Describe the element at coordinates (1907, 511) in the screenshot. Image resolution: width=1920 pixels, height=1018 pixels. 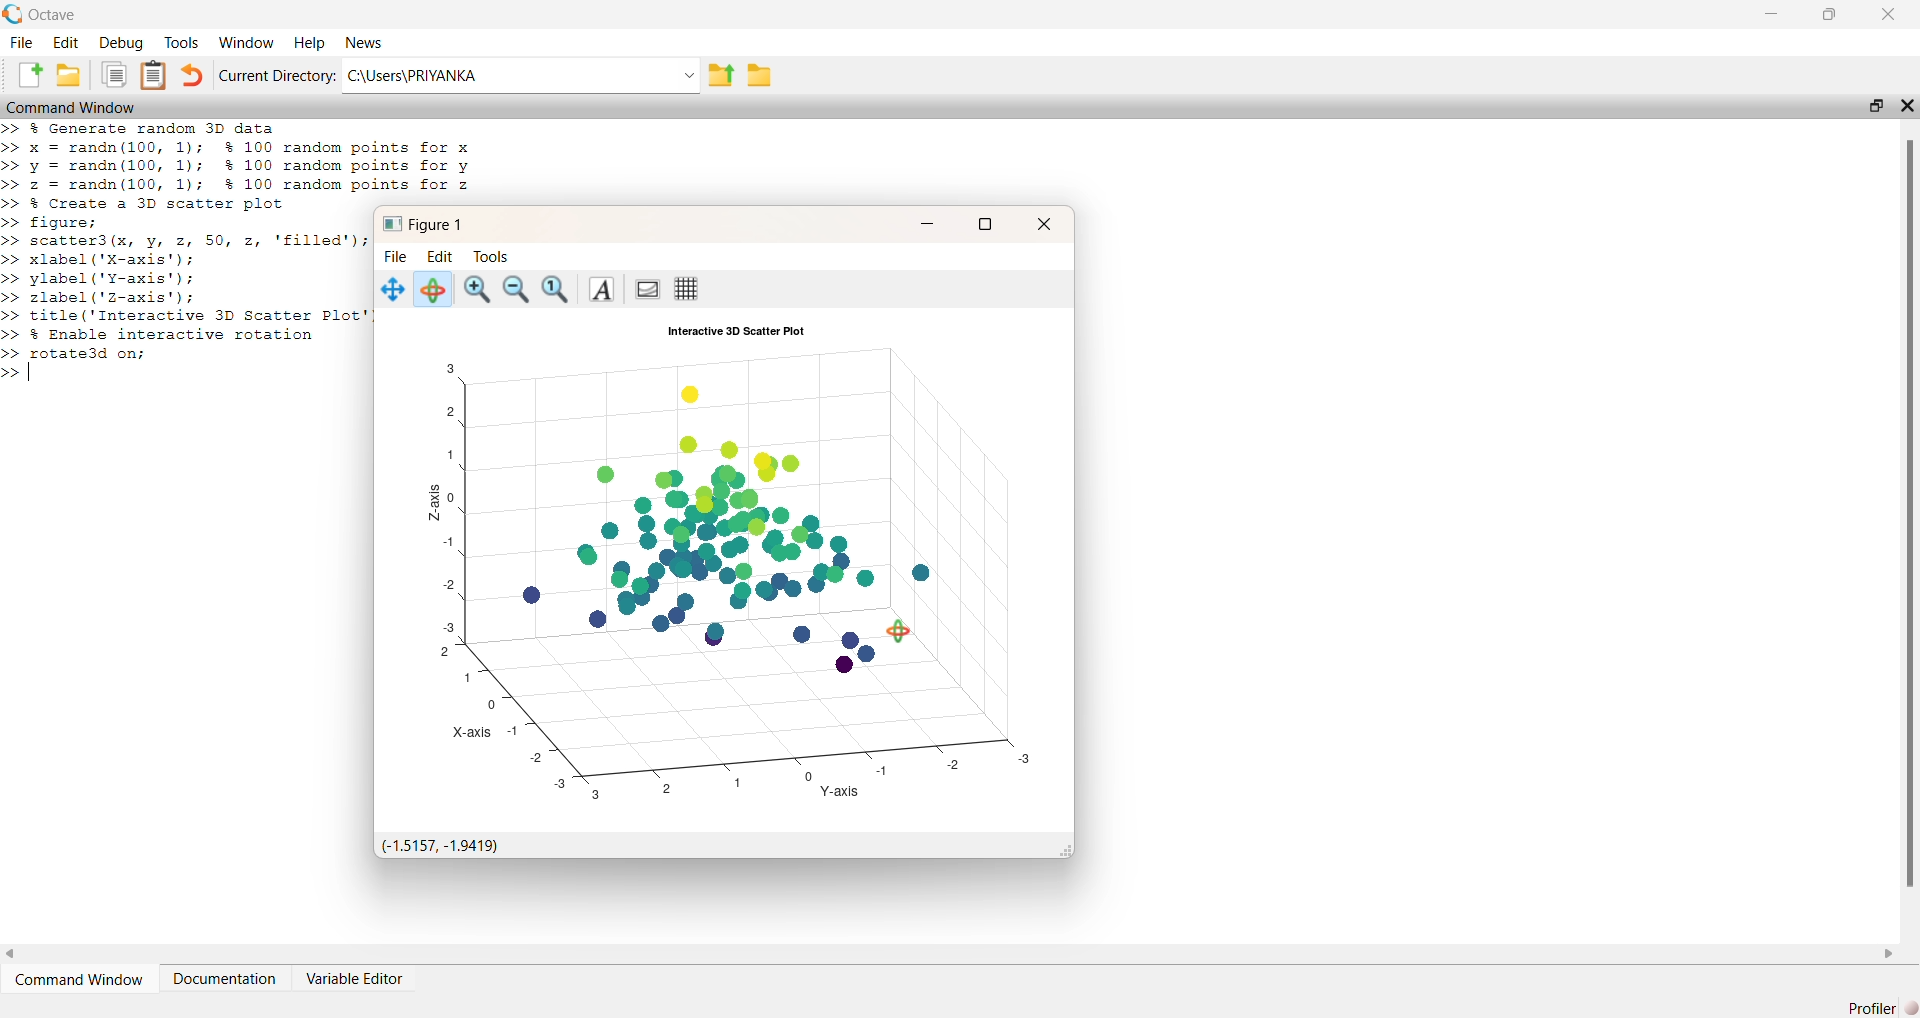
I see `scroll bar` at that location.